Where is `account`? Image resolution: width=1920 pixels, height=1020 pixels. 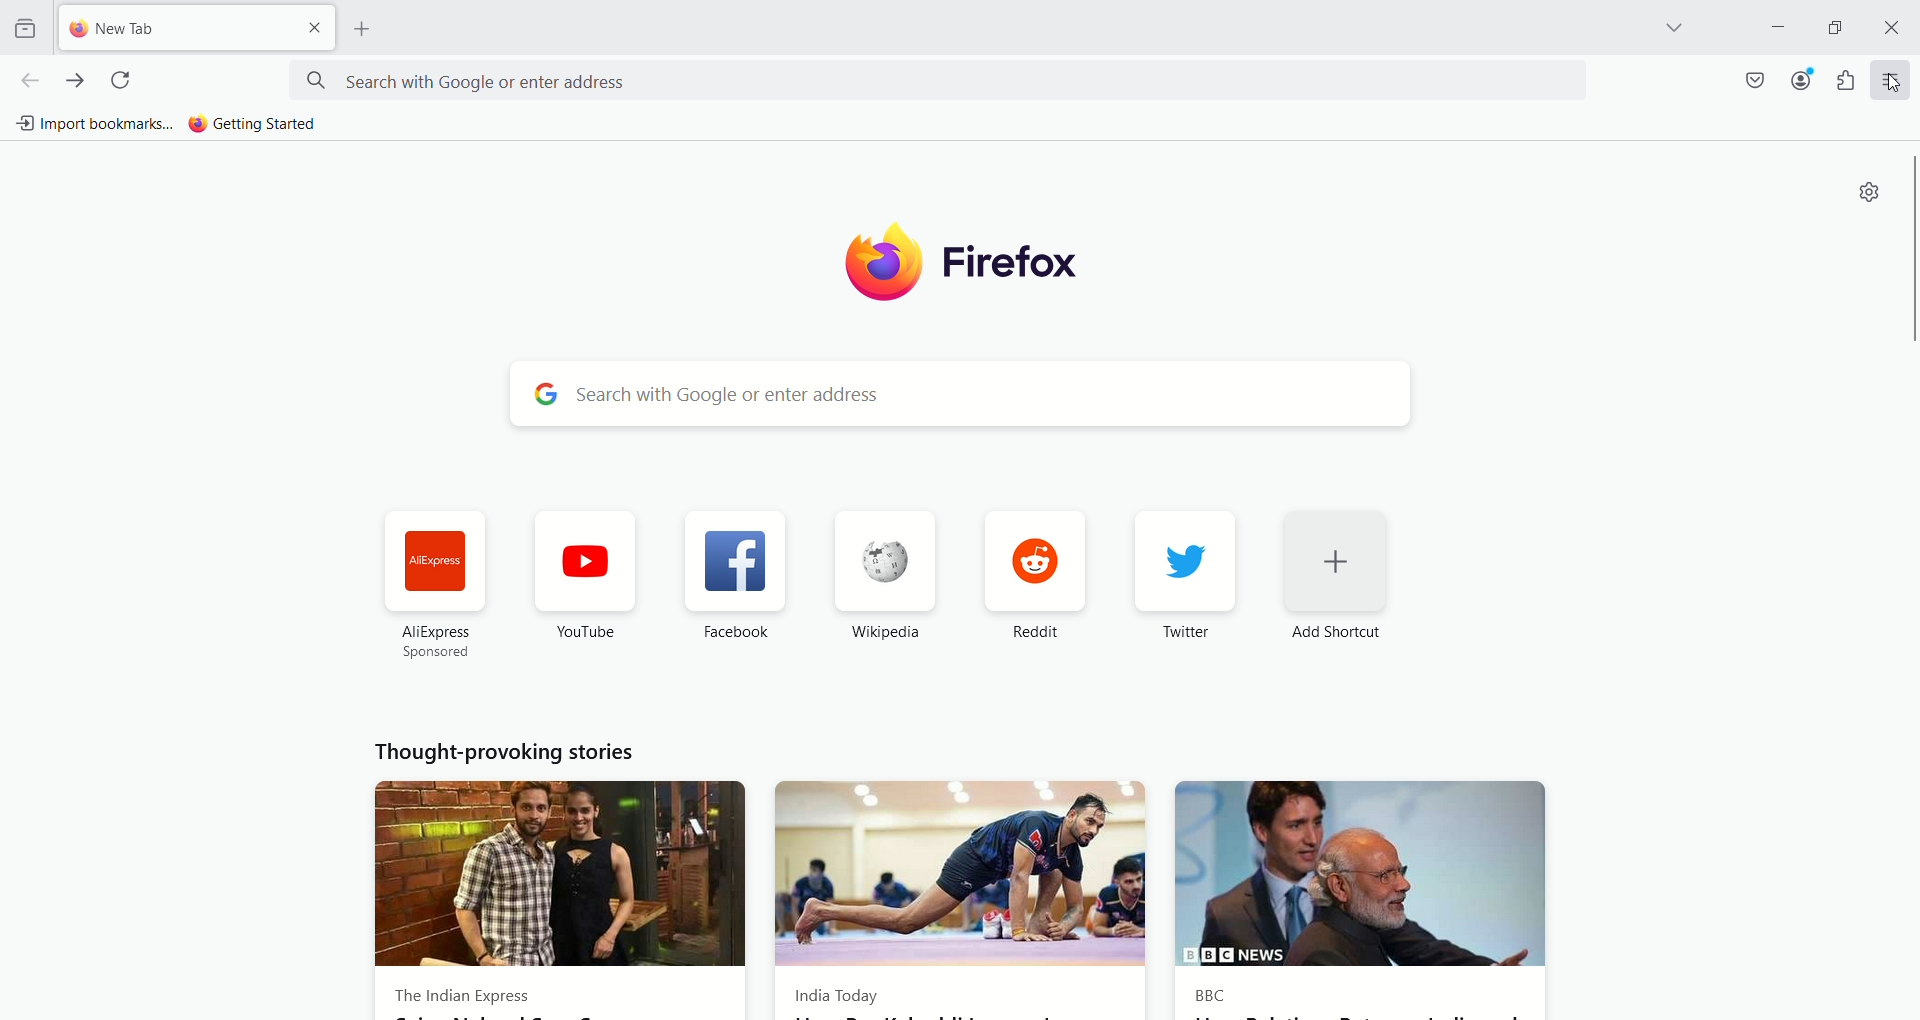 account is located at coordinates (1801, 79).